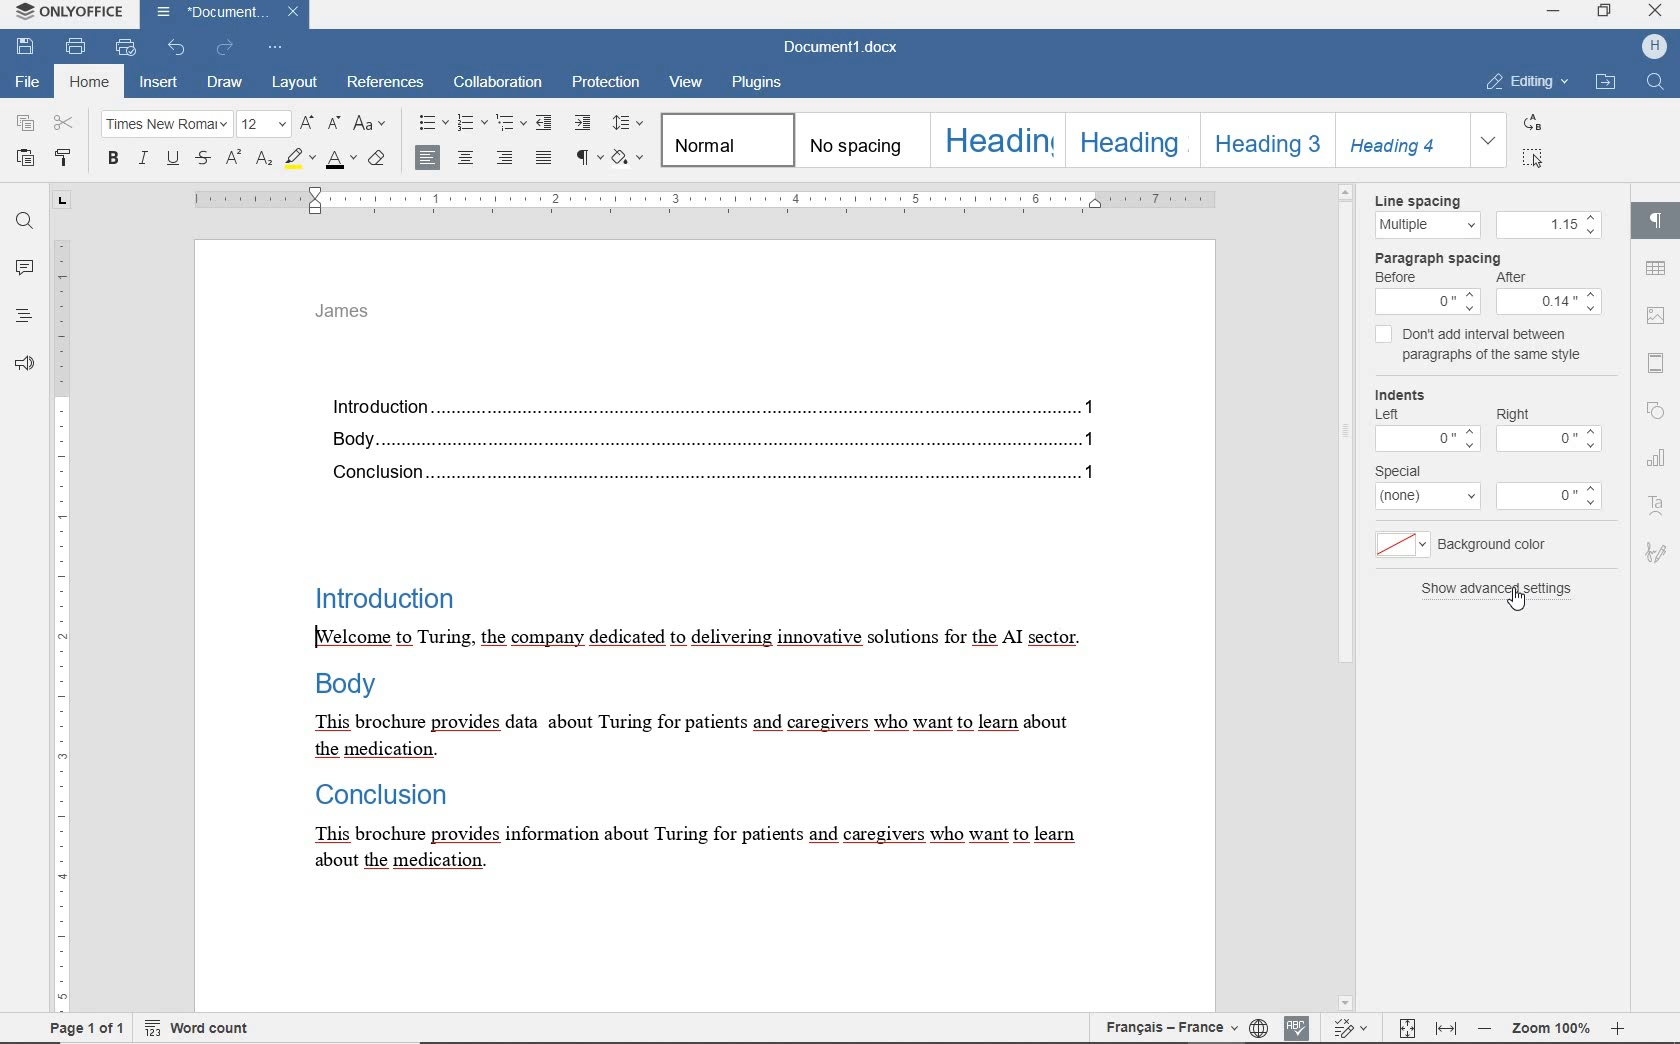 This screenshot has height=1044, width=1680. What do you see at coordinates (1559, 497) in the screenshot?
I see `more options` at bounding box center [1559, 497].